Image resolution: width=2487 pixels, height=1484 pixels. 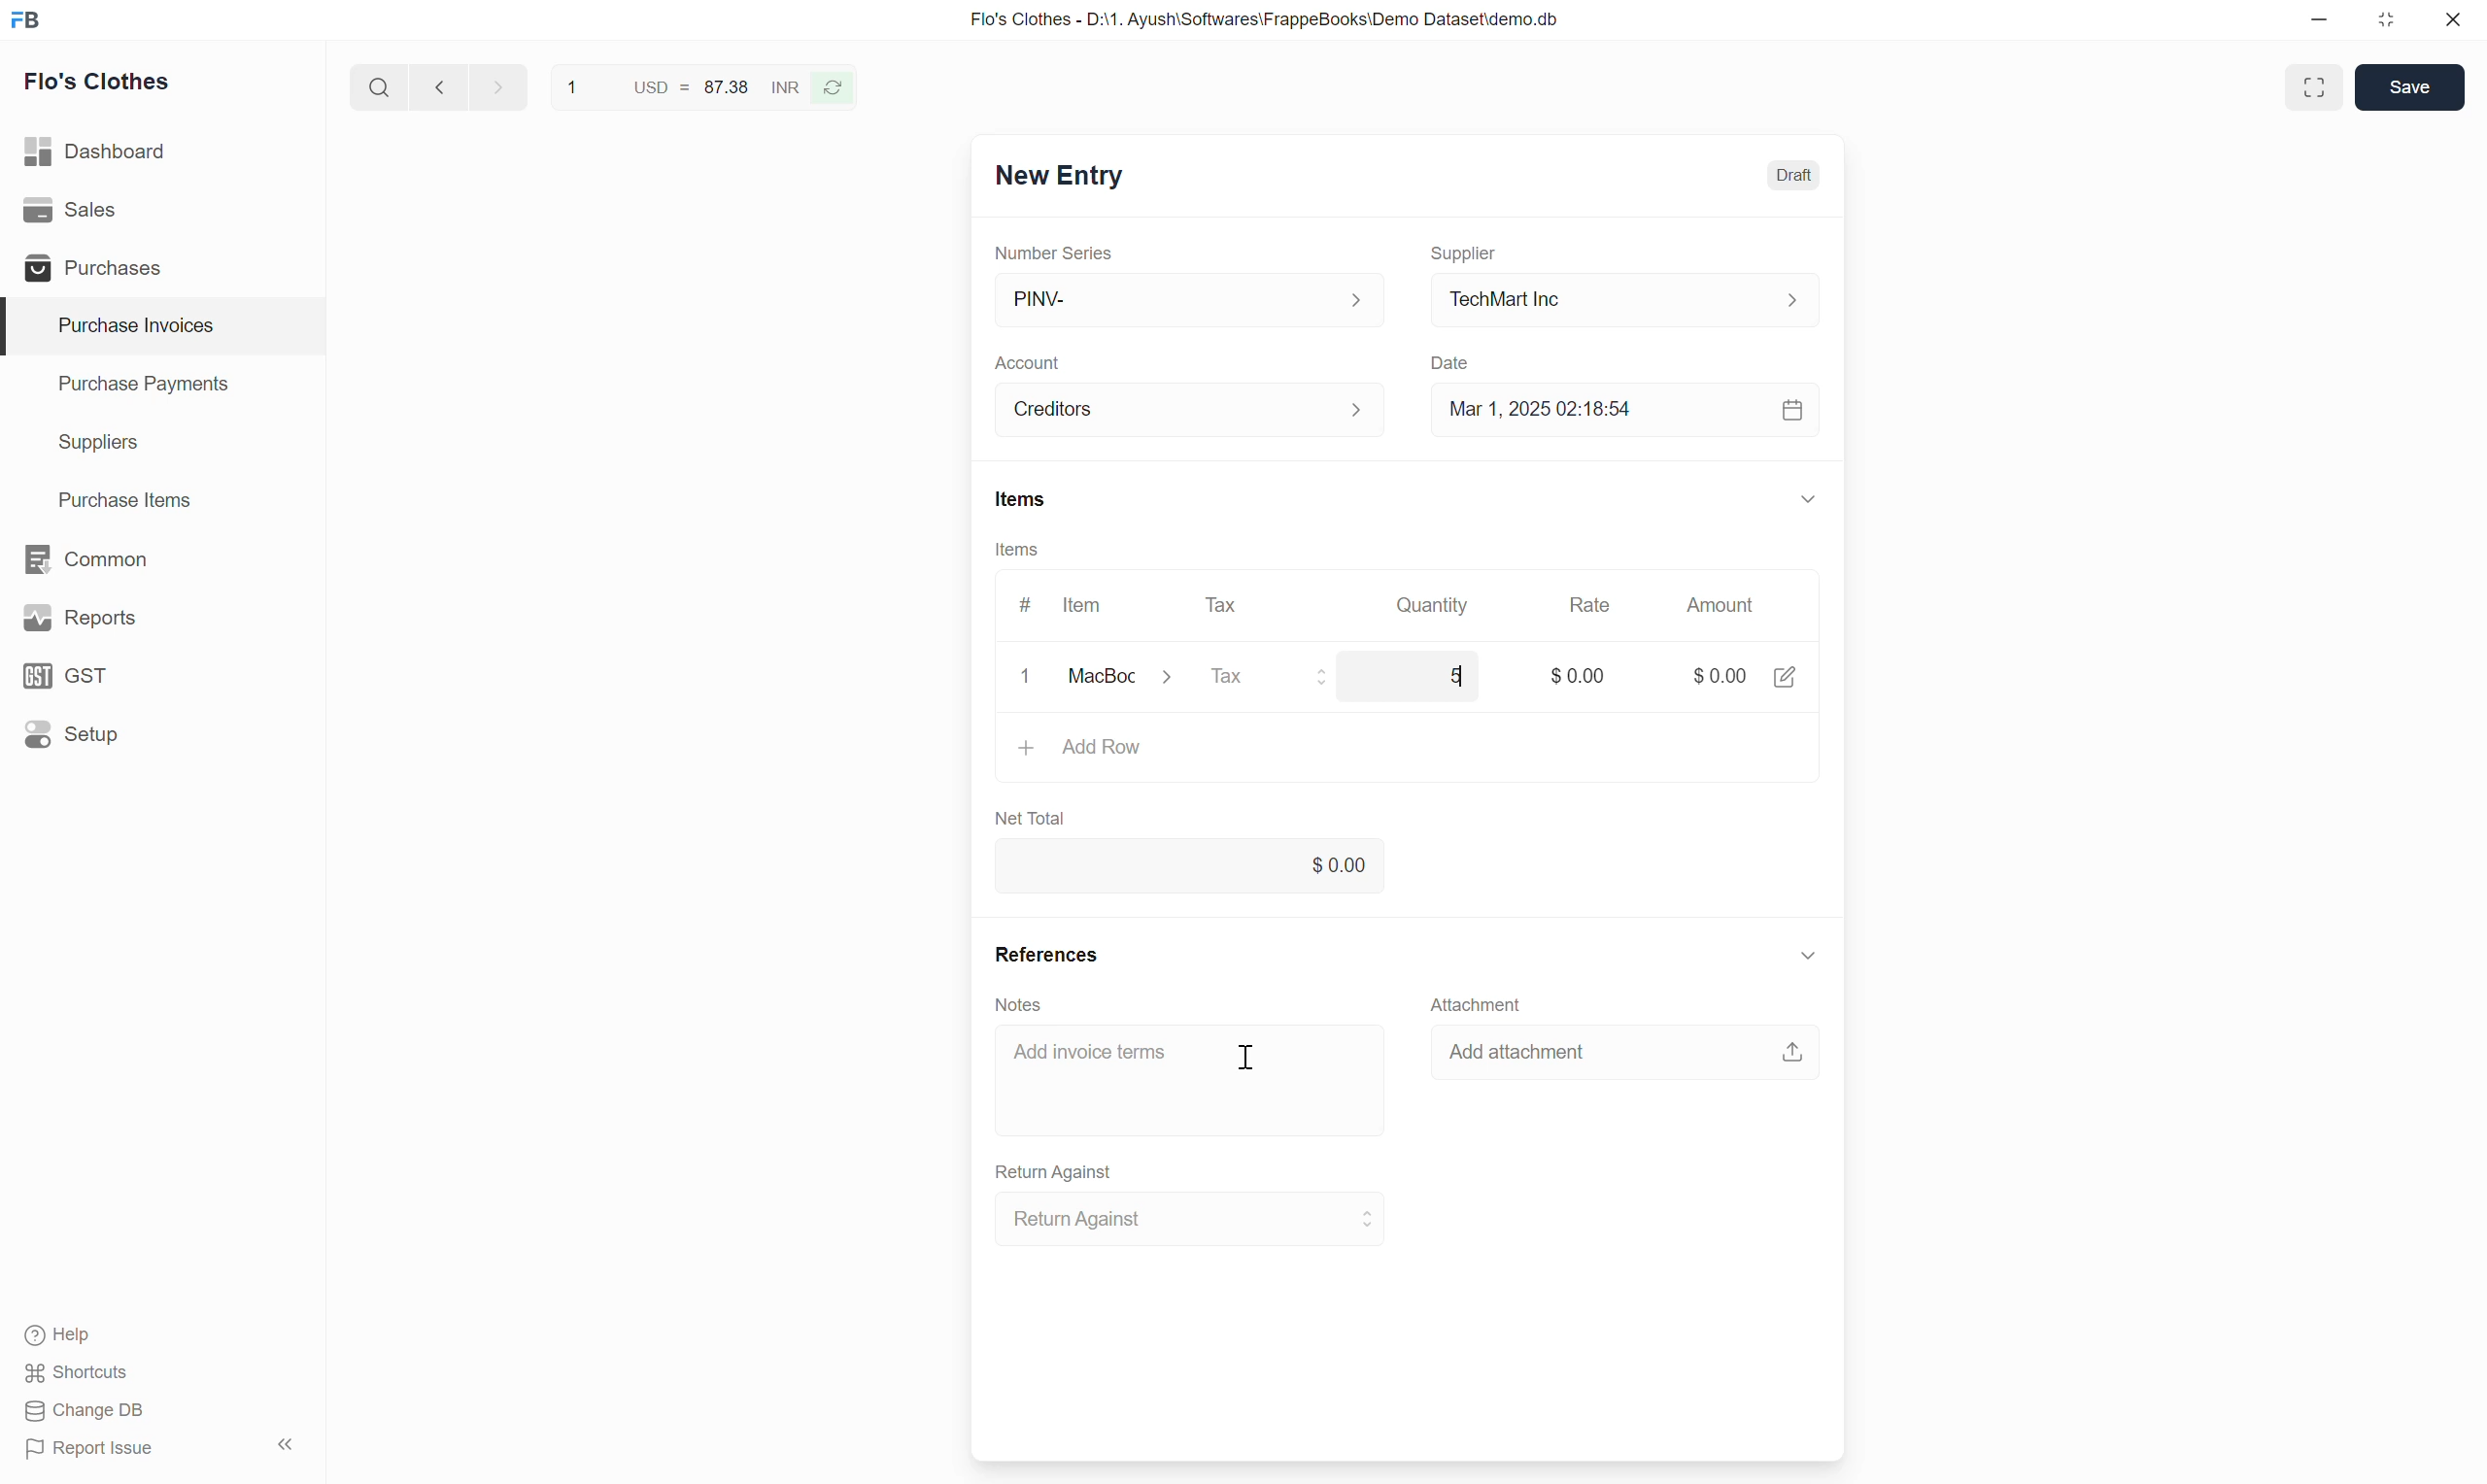 What do you see at coordinates (163, 385) in the screenshot?
I see `Purchase Payments` at bounding box center [163, 385].